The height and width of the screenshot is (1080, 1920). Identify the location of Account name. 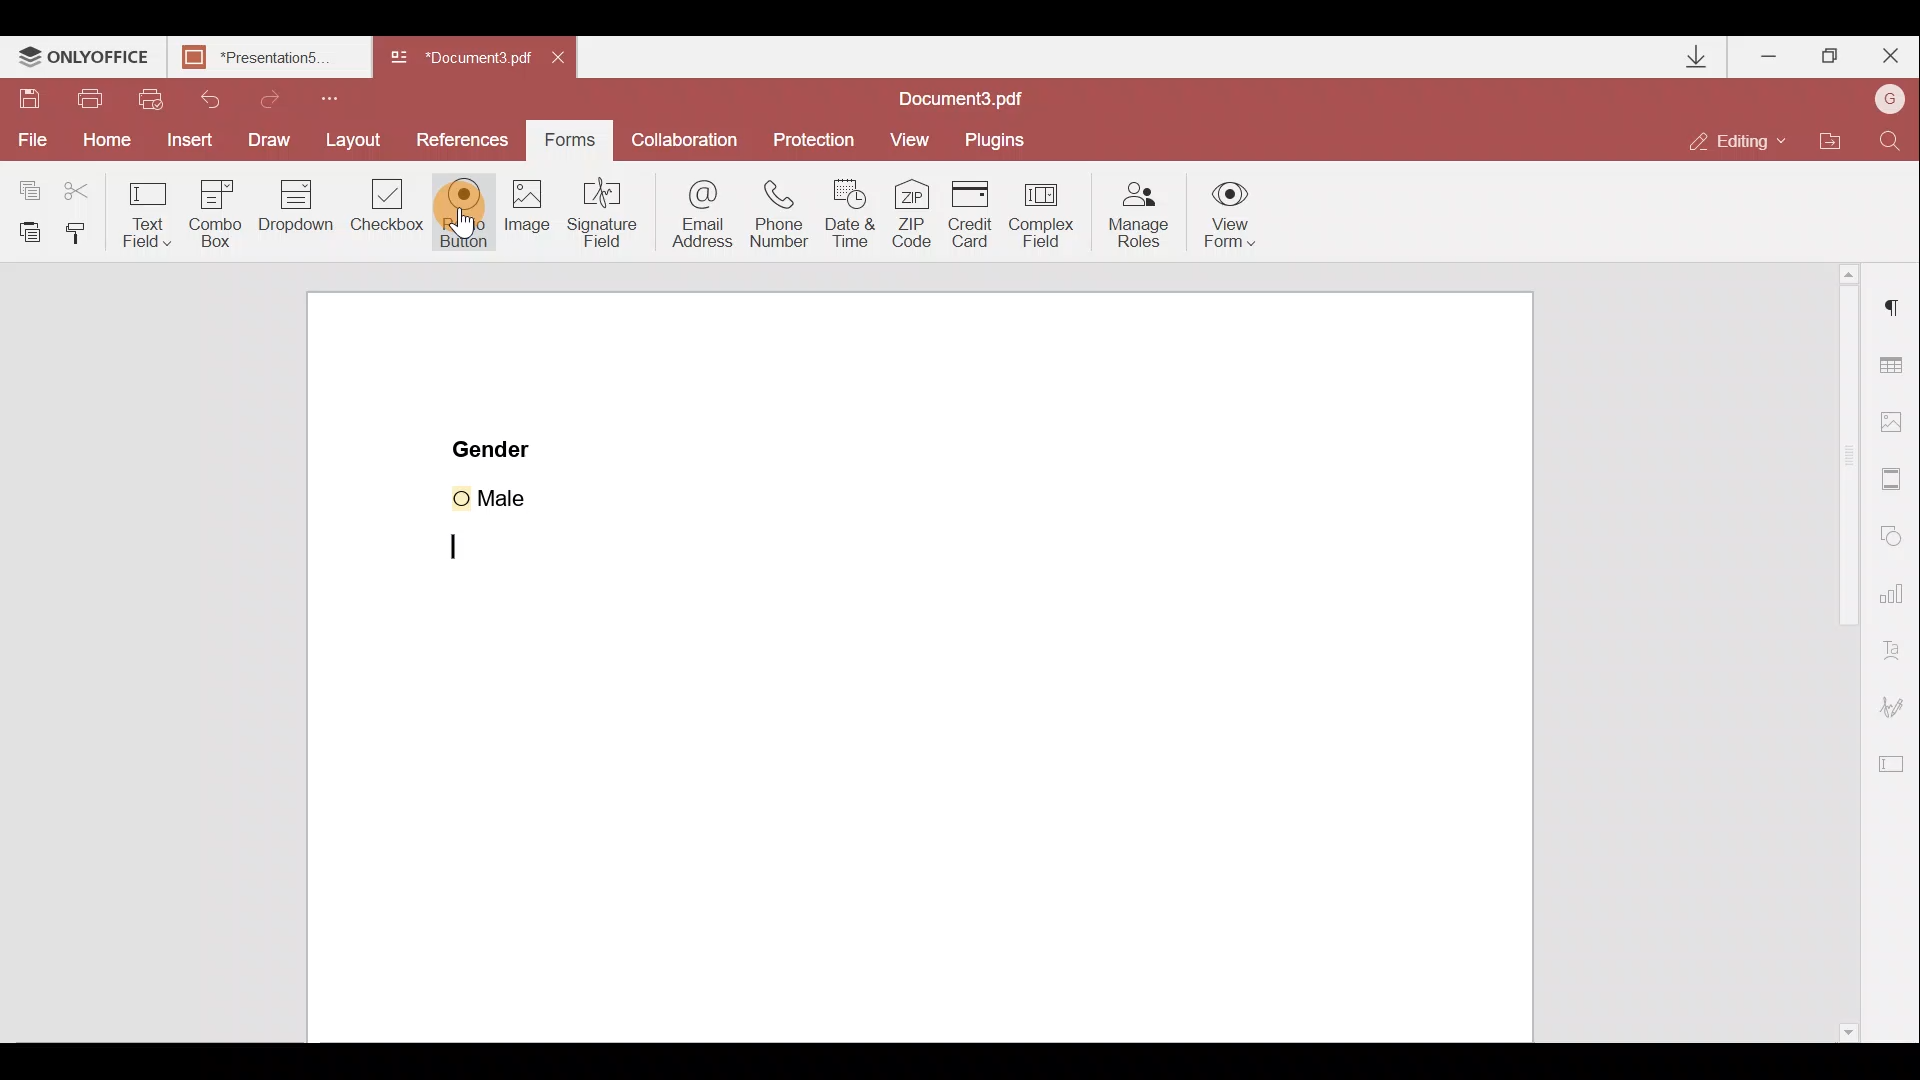
(1890, 99).